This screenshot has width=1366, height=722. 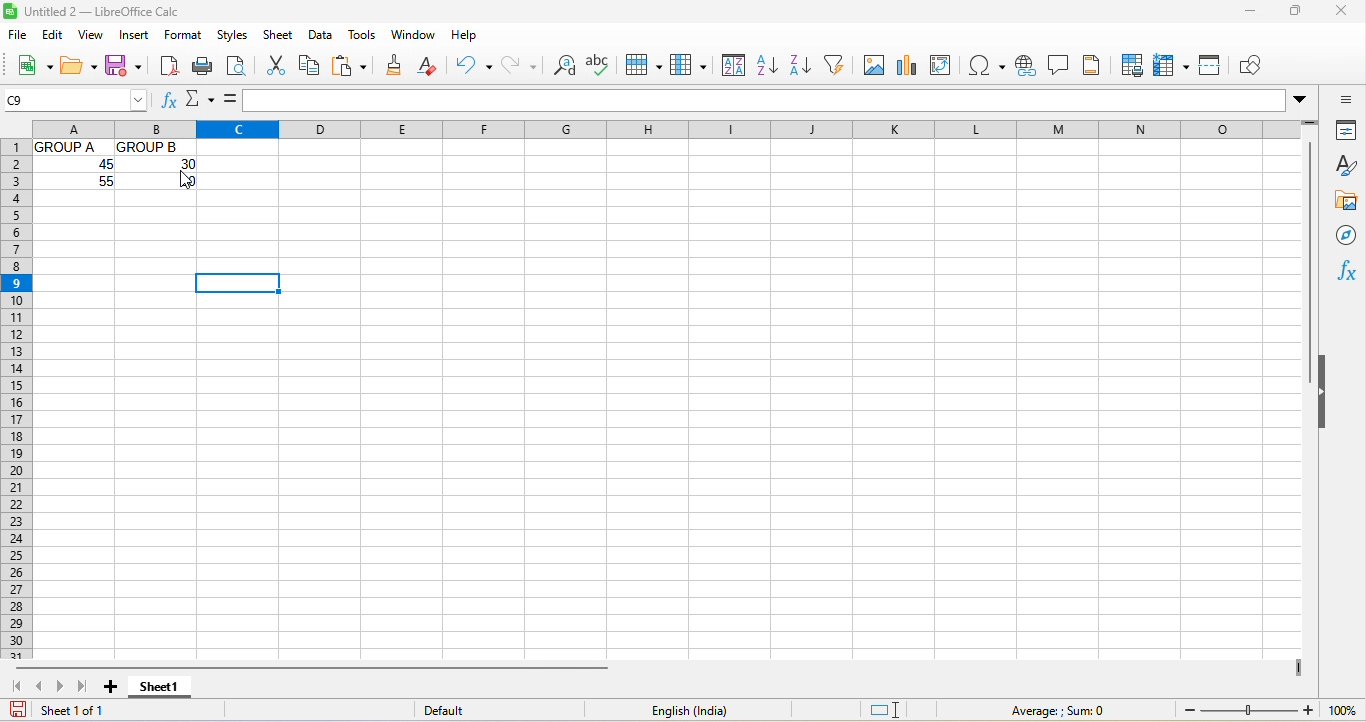 I want to click on styles, so click(x=231, y=37).